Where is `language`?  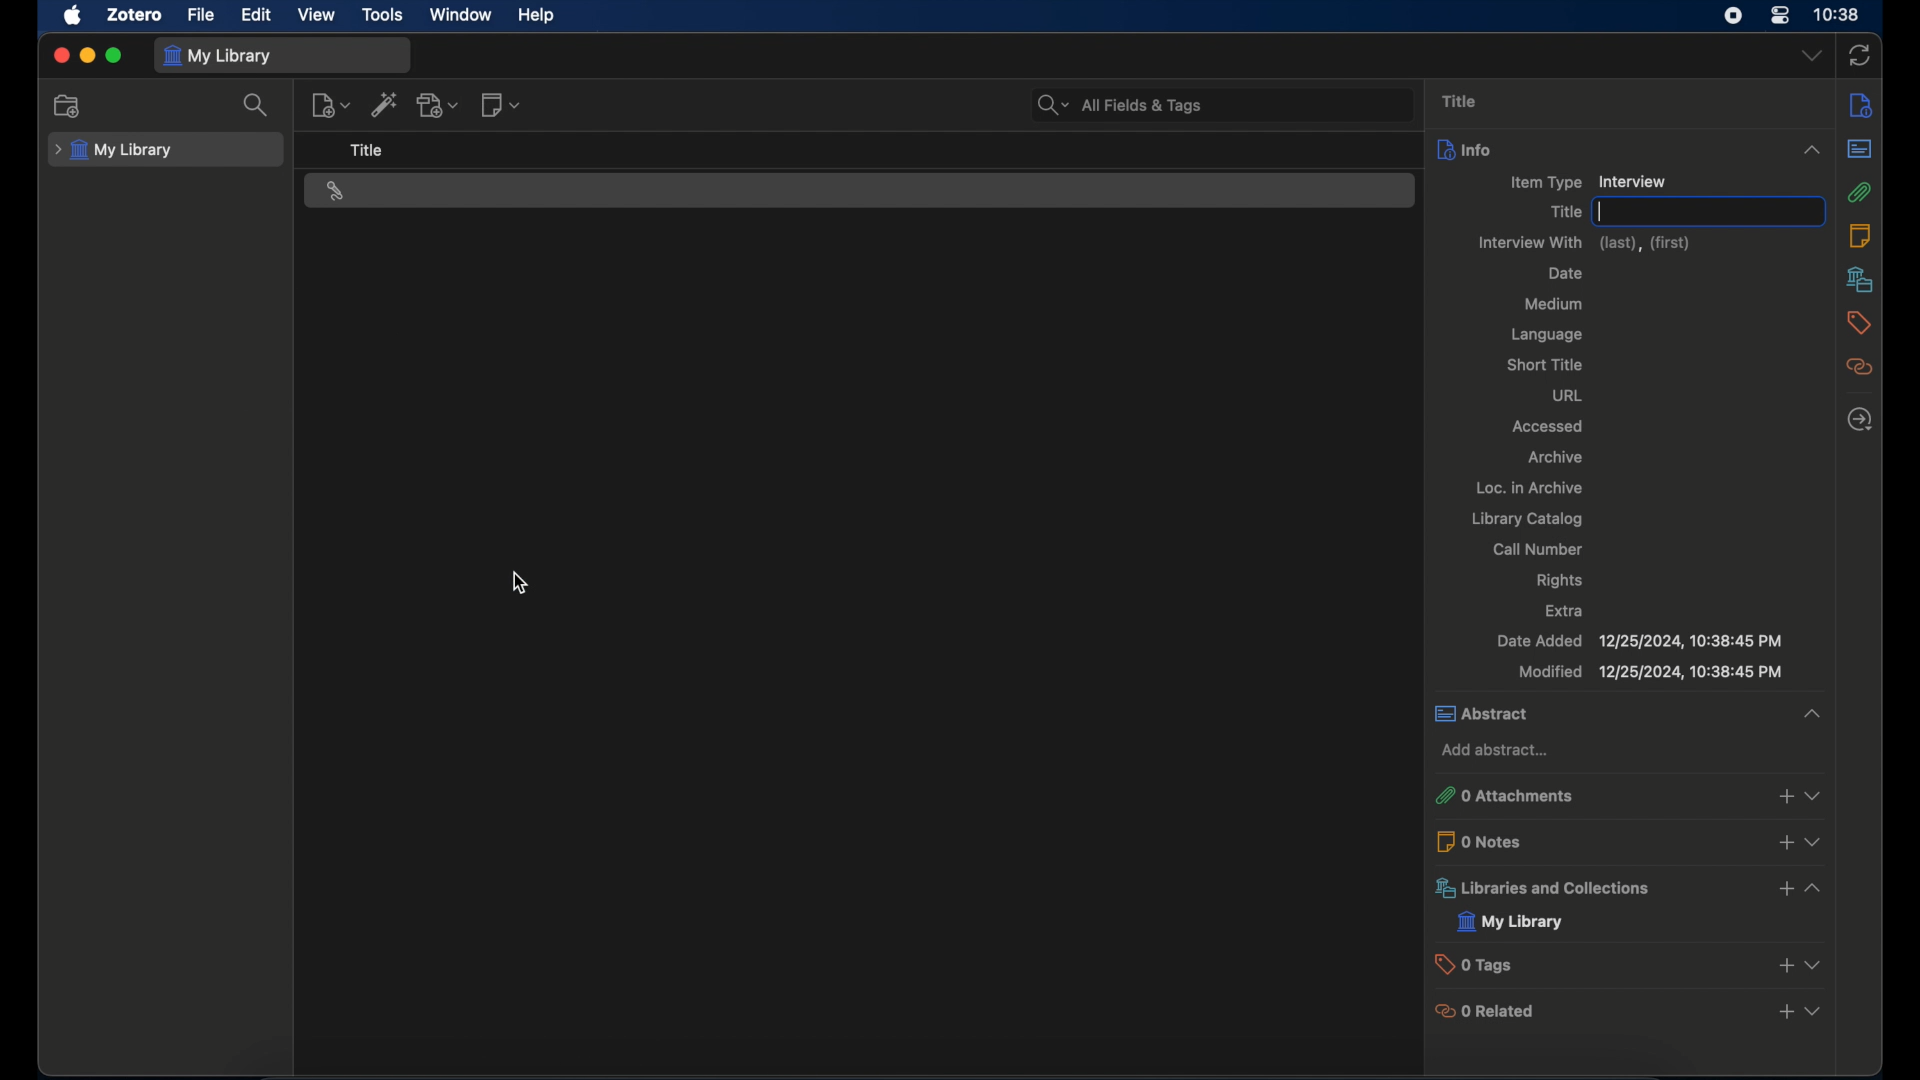
language is located at coordinates (1549, 337).